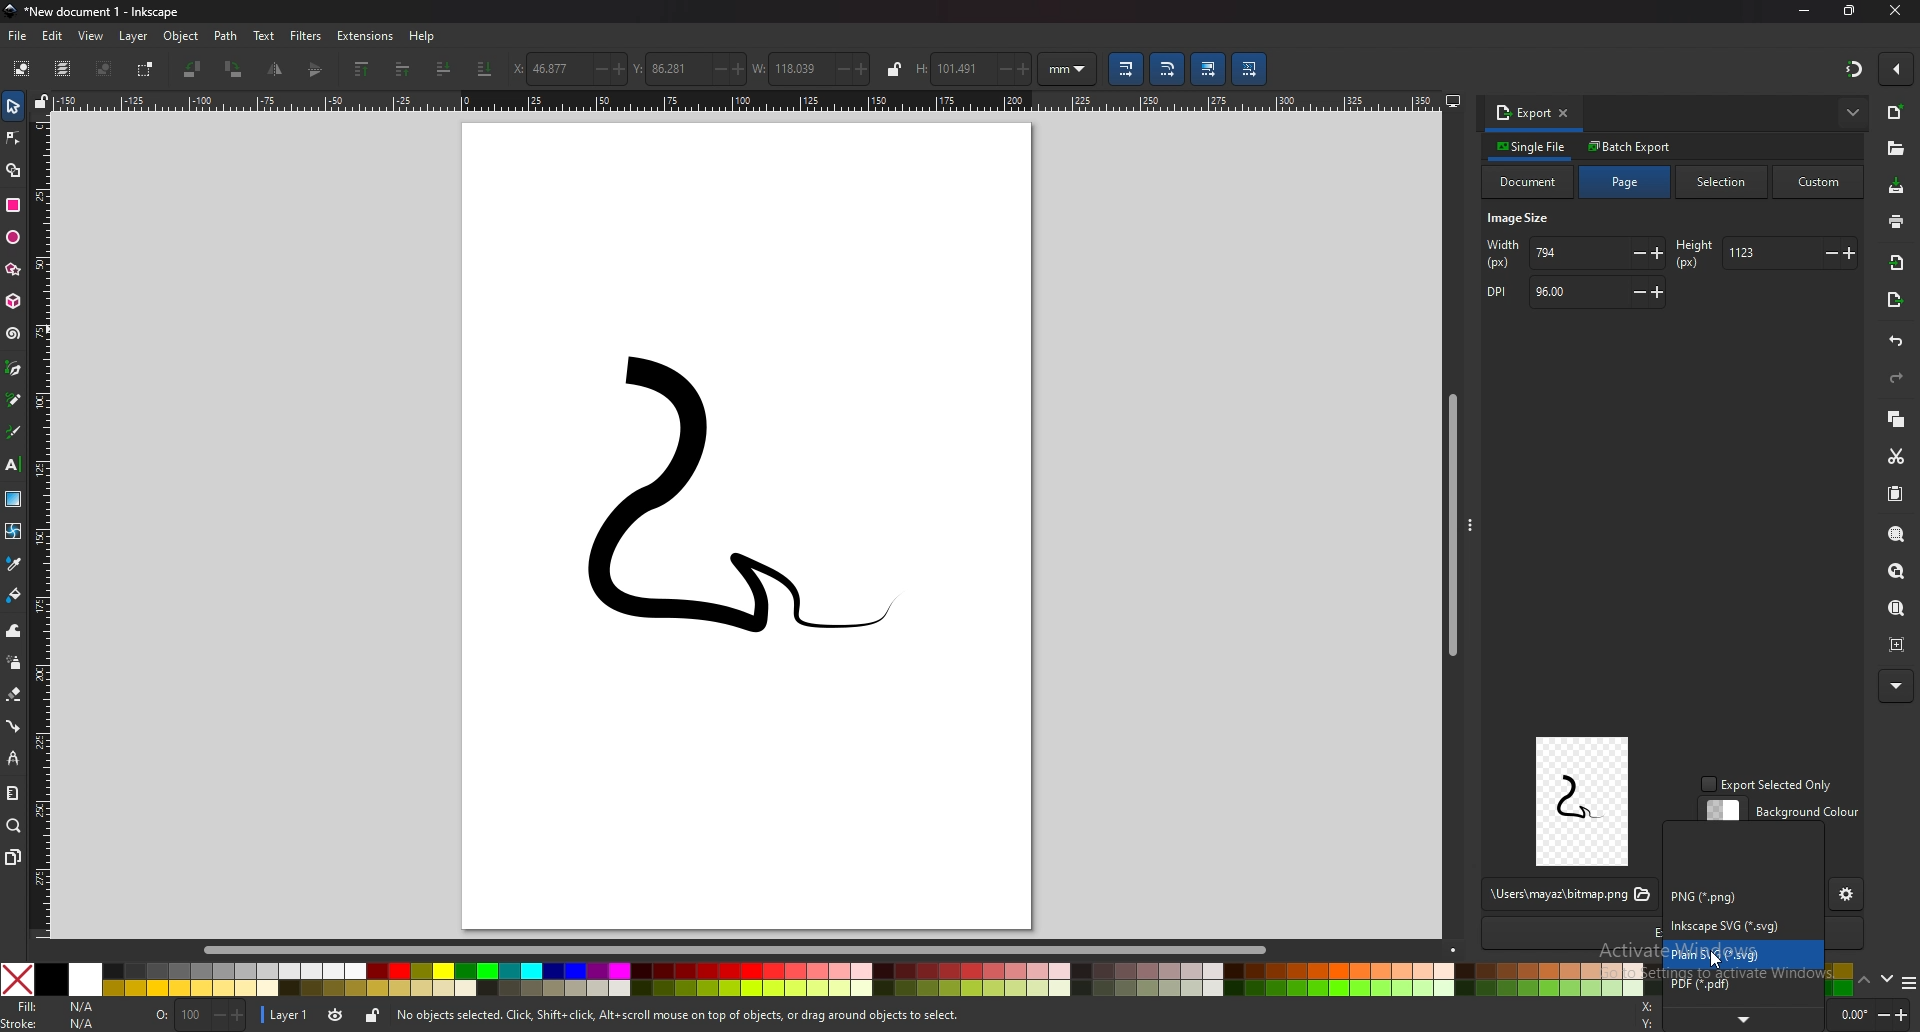  I want to click on eraser, so click(14, 695).